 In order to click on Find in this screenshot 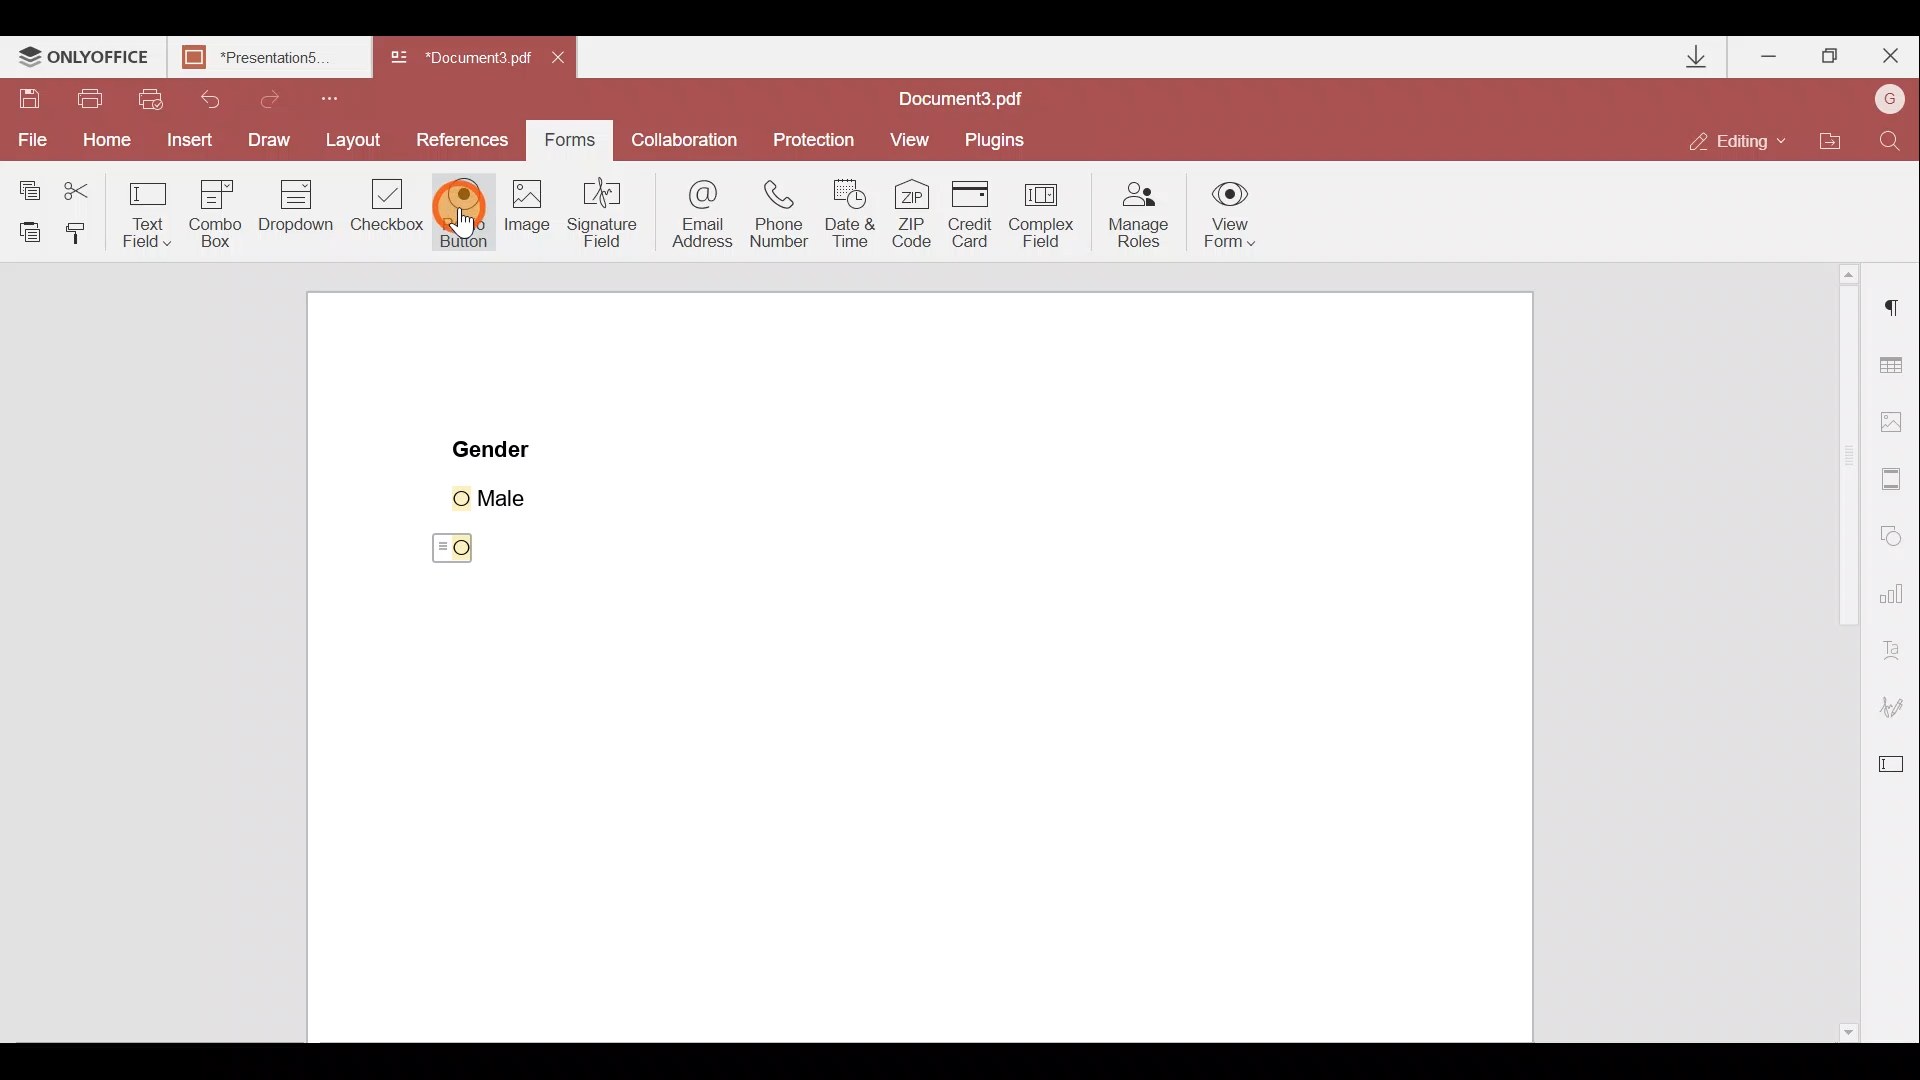, I will do `click(1891, 137)`.